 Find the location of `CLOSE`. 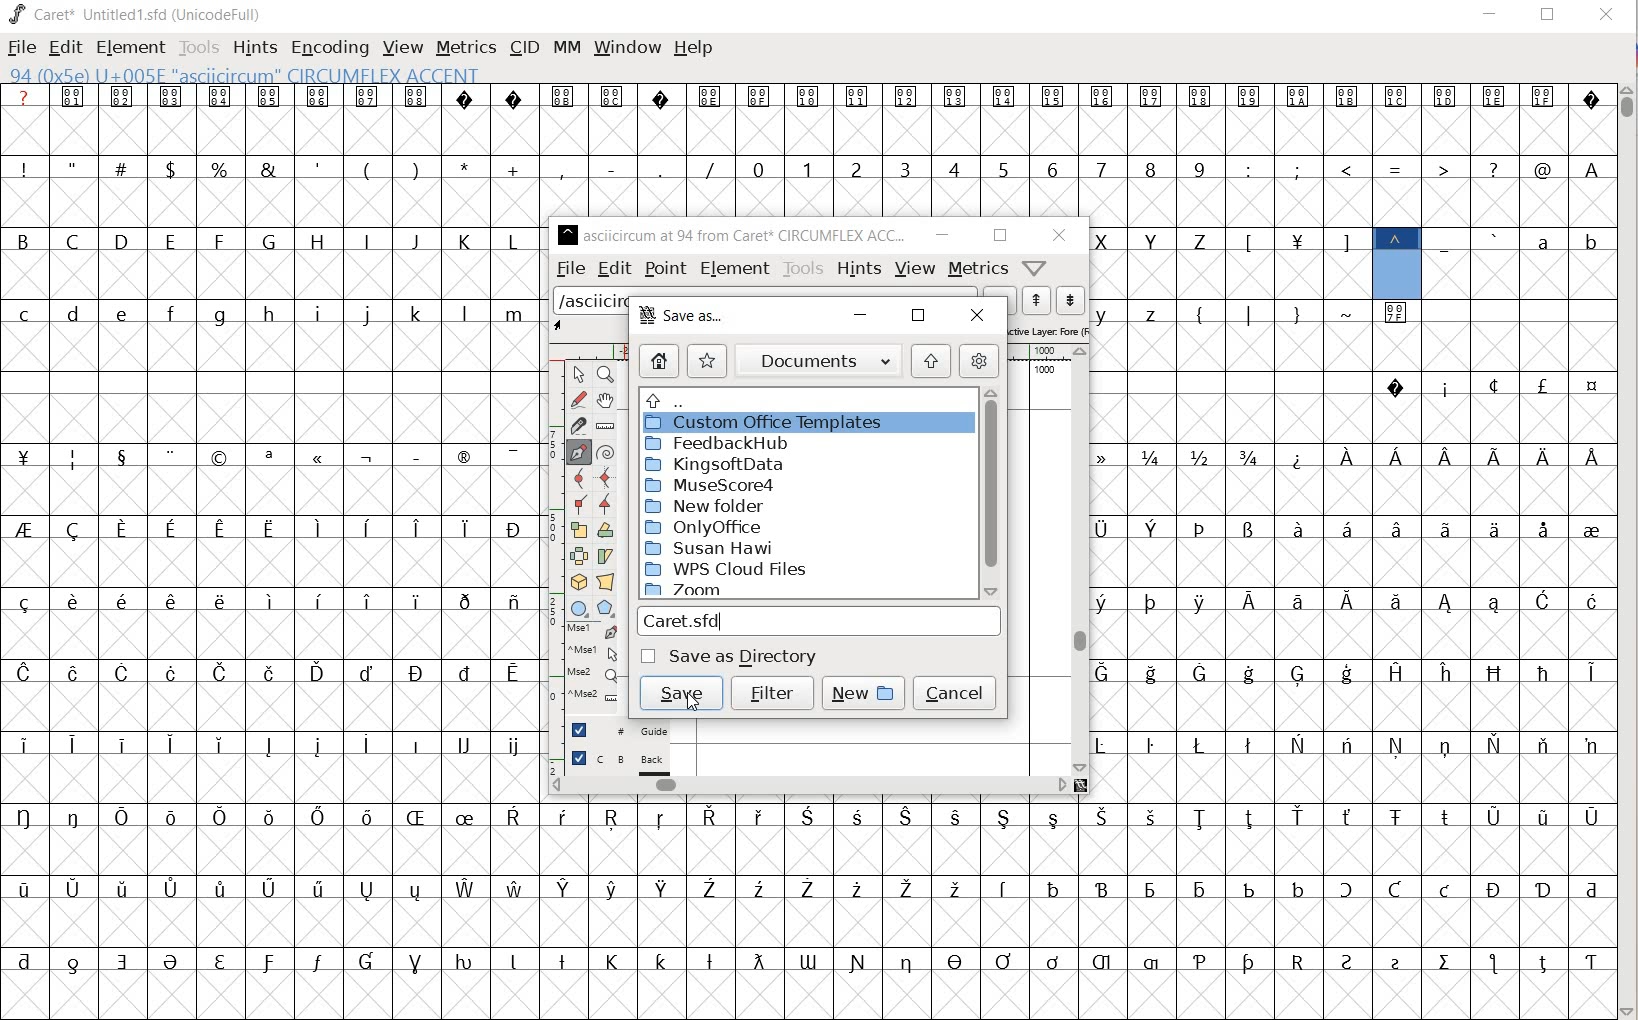

CLOSE is located at coordinates (1604, 16).